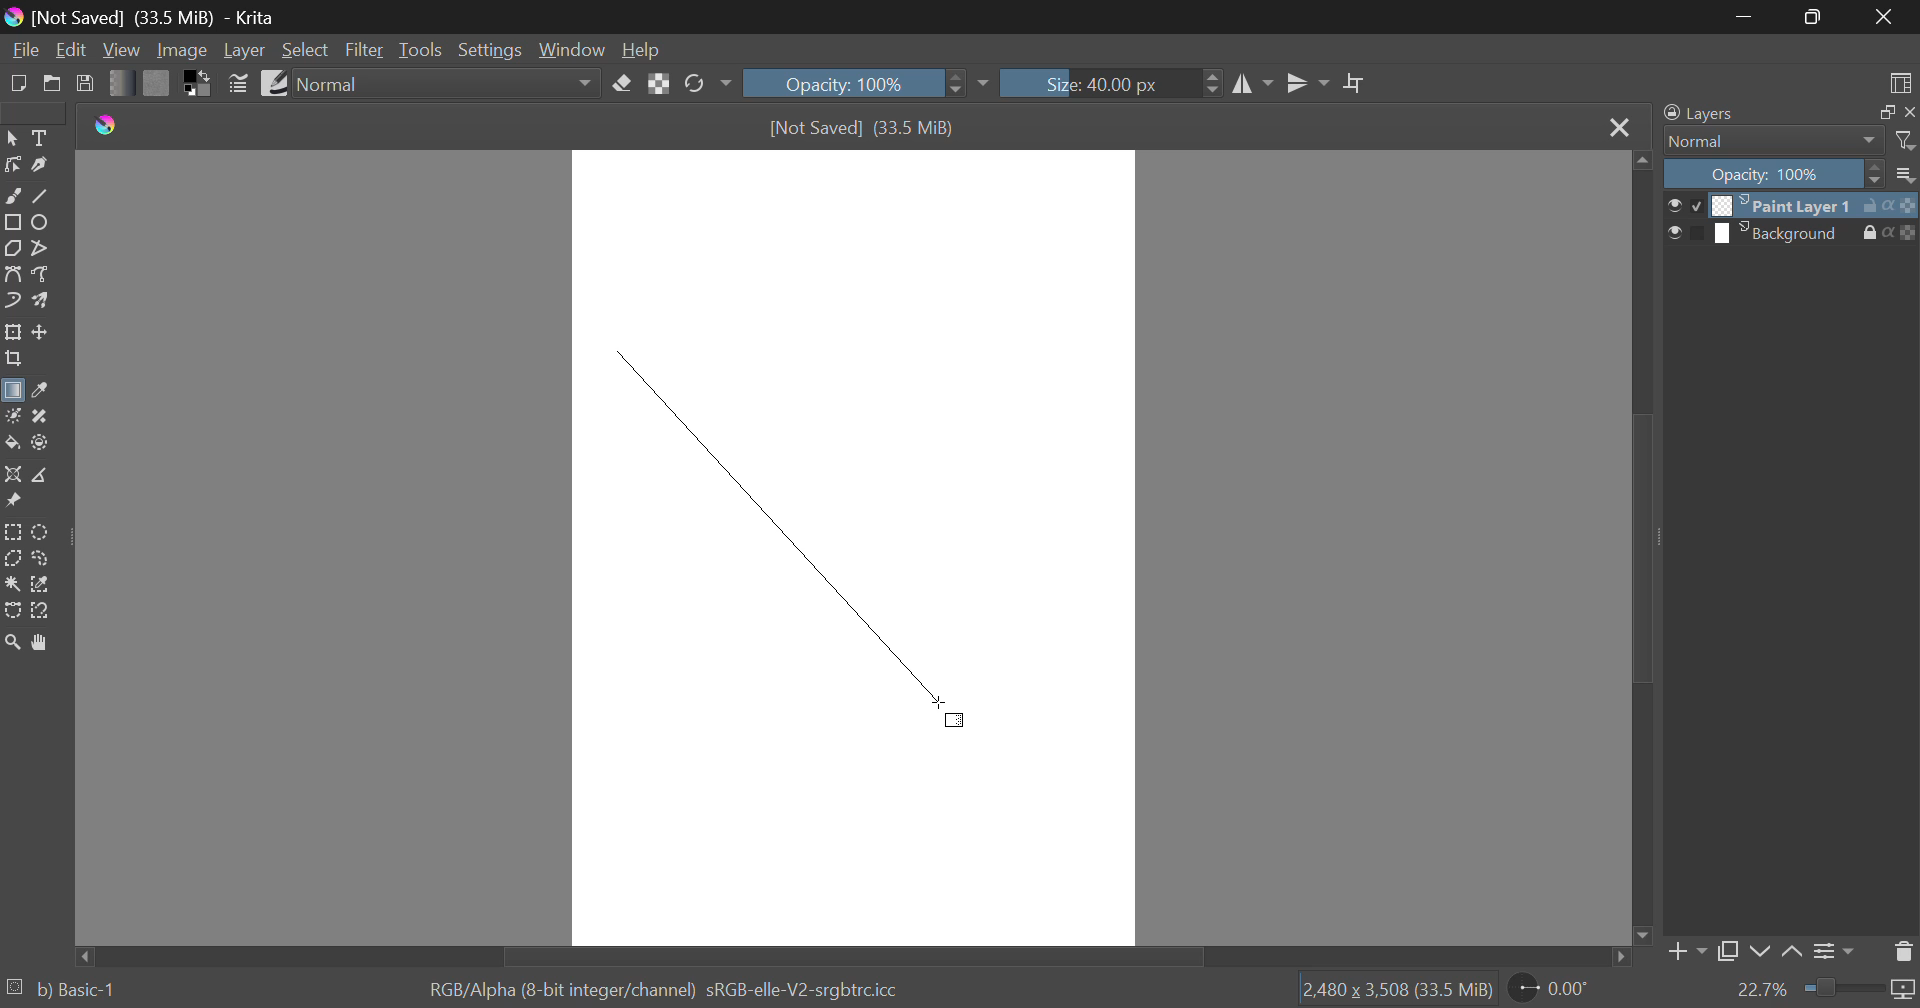 The height and width of the screenshot is (1008, 1920). What do you see at coordinates (863, 83) in the screenshot?
I see `Opacity: 100%` at bounding box center [863, 83].